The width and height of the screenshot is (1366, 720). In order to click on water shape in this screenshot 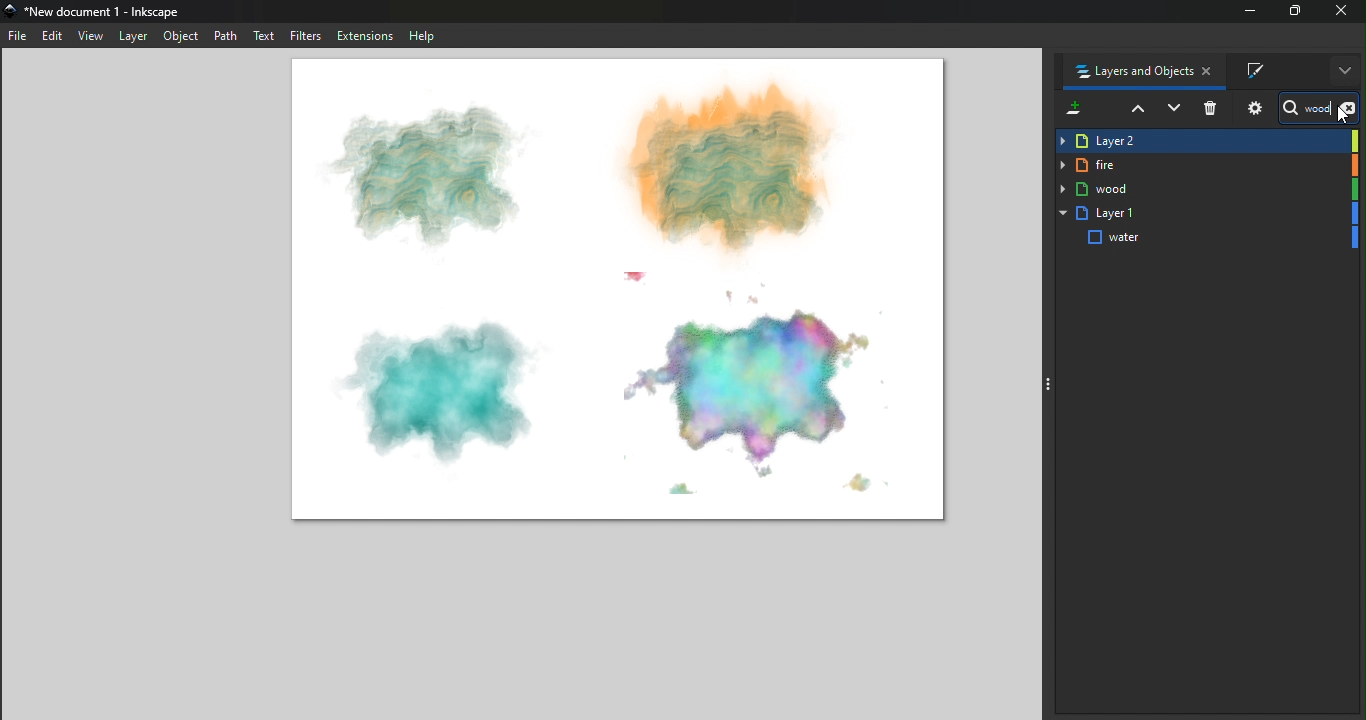, I will do `click(1208, 238)`.